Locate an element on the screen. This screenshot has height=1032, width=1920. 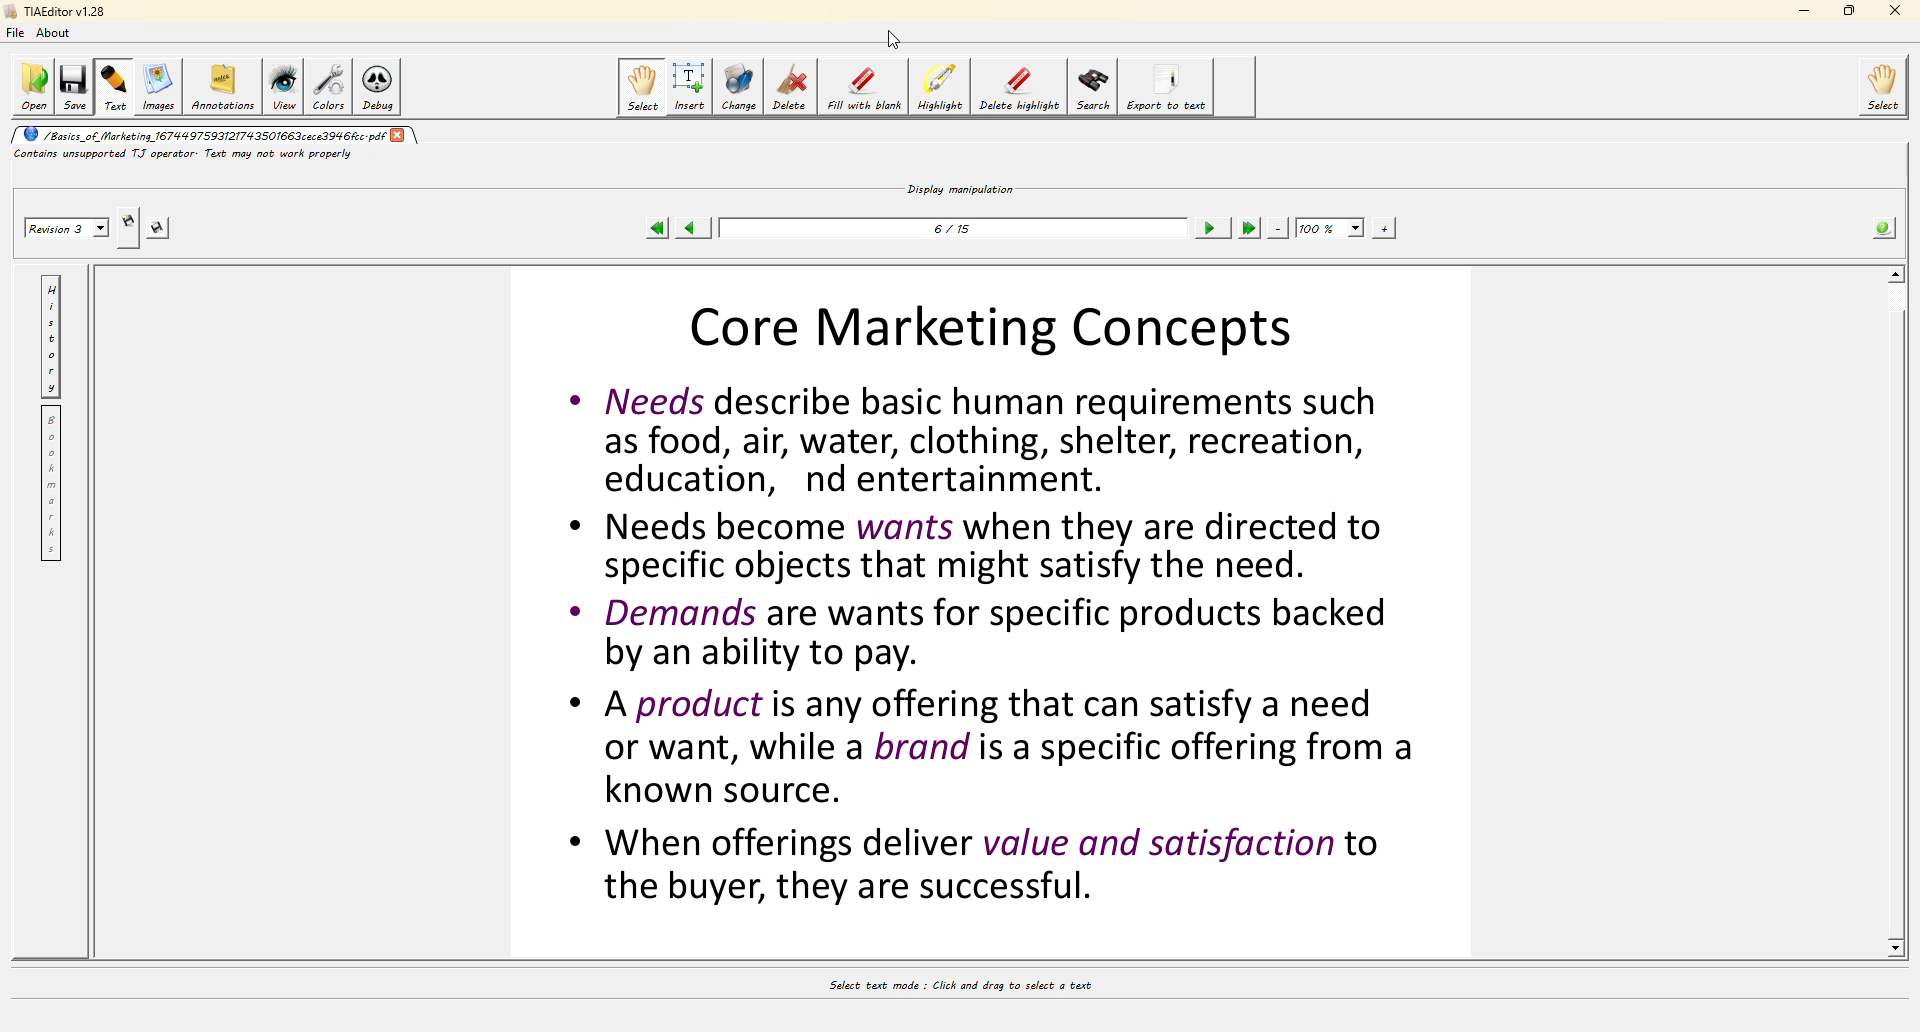
search is located at coordinates (1090, 88).